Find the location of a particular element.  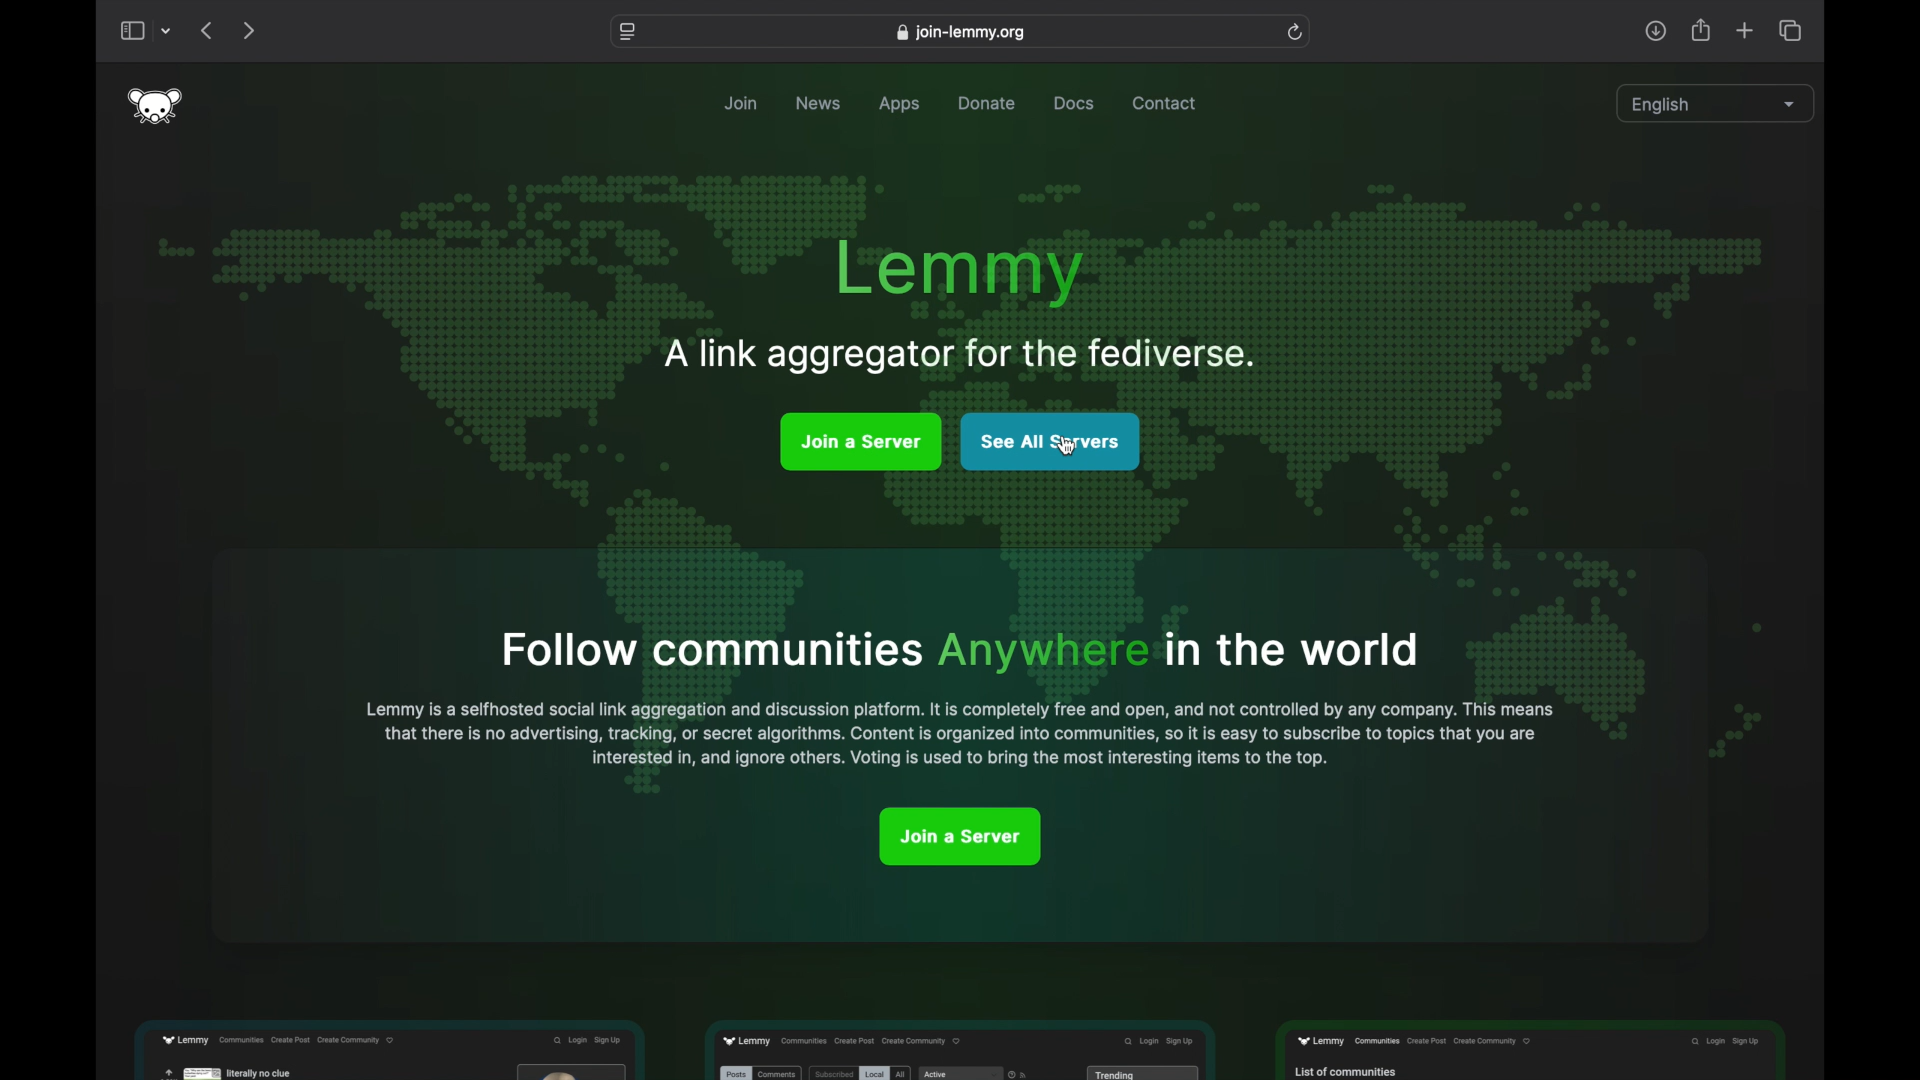

join is located at coordinates (744, 105).